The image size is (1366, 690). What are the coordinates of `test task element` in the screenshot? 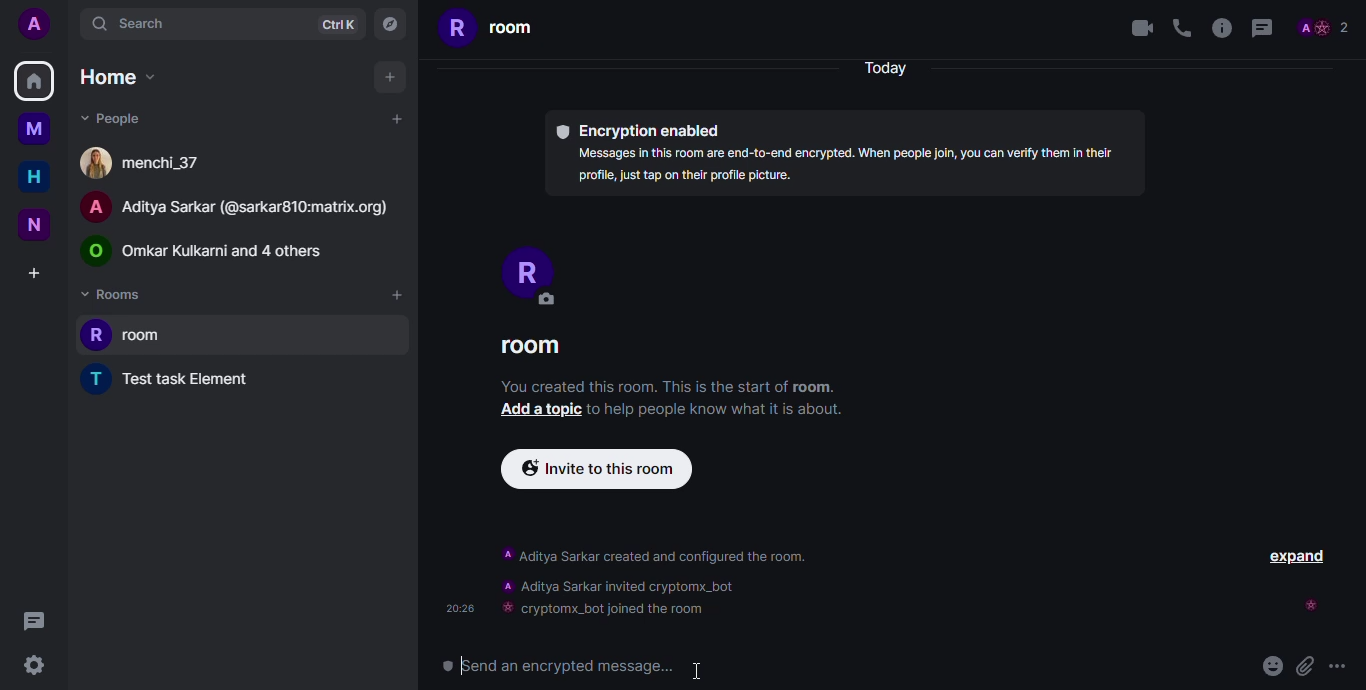 It's located at (173, 379).